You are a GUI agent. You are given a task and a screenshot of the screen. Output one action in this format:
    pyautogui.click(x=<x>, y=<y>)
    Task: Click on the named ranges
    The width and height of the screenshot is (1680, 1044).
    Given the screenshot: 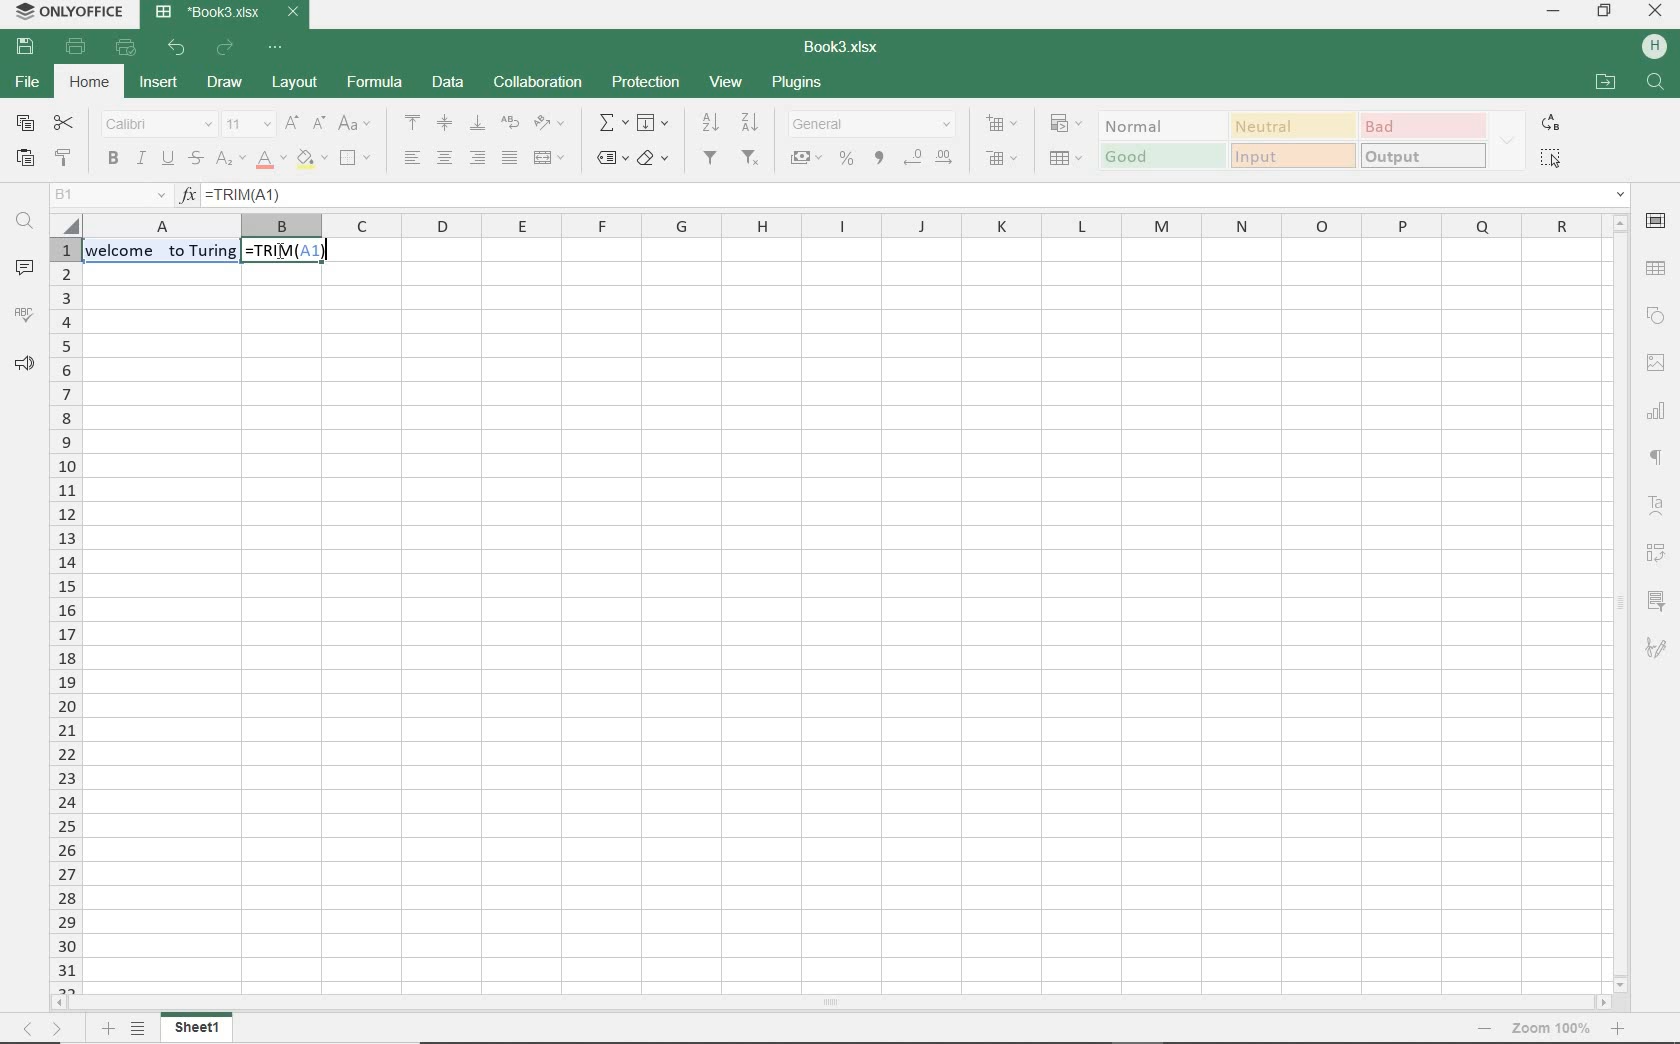 What is the action you would take?
    pyautogui.click(x=610, y=160)
    